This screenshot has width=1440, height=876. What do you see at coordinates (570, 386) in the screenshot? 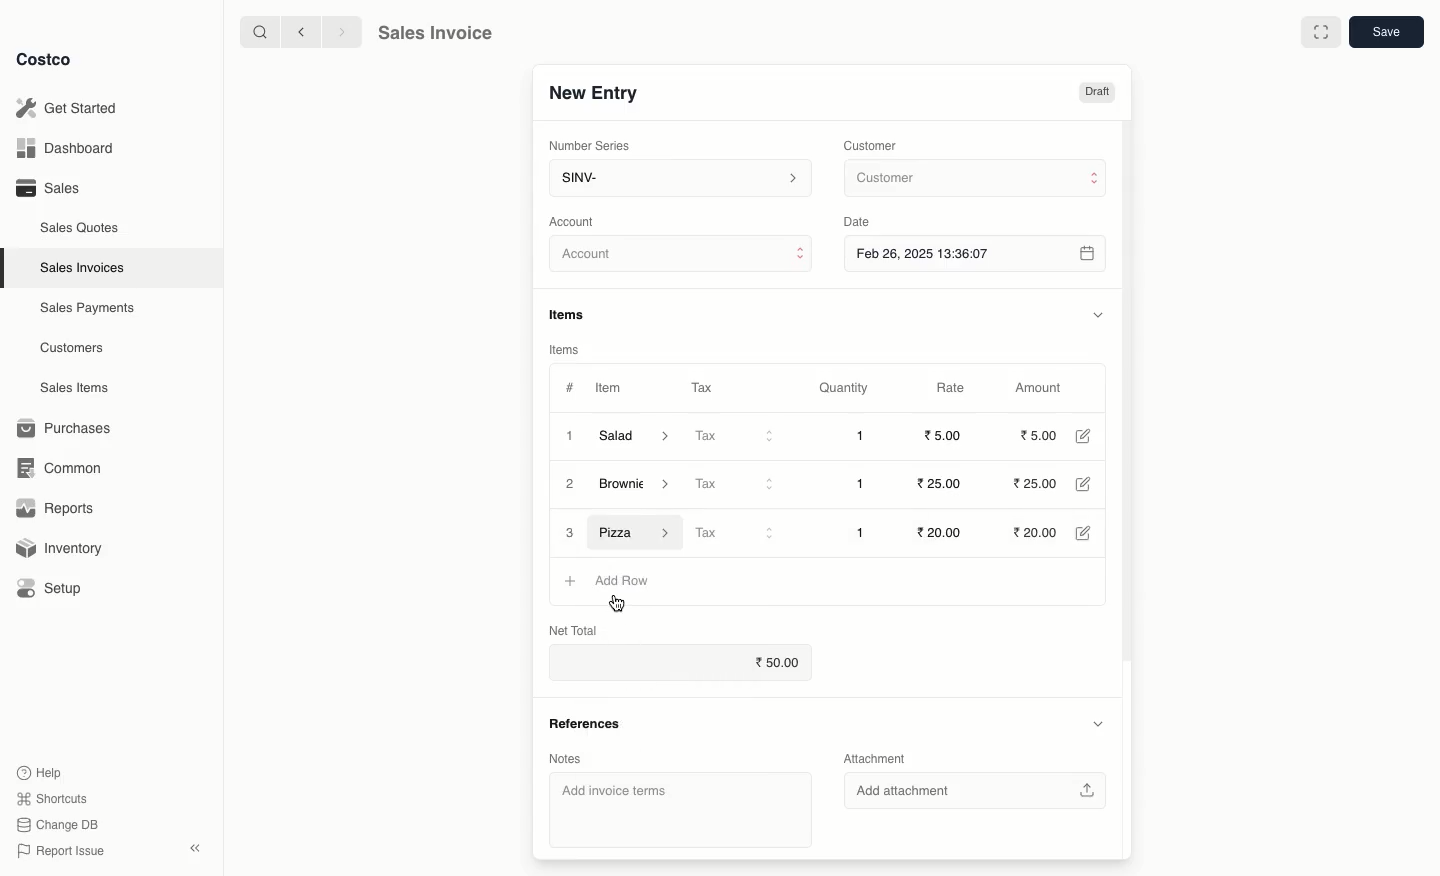
I see `#` at bounding box center [570, 386].